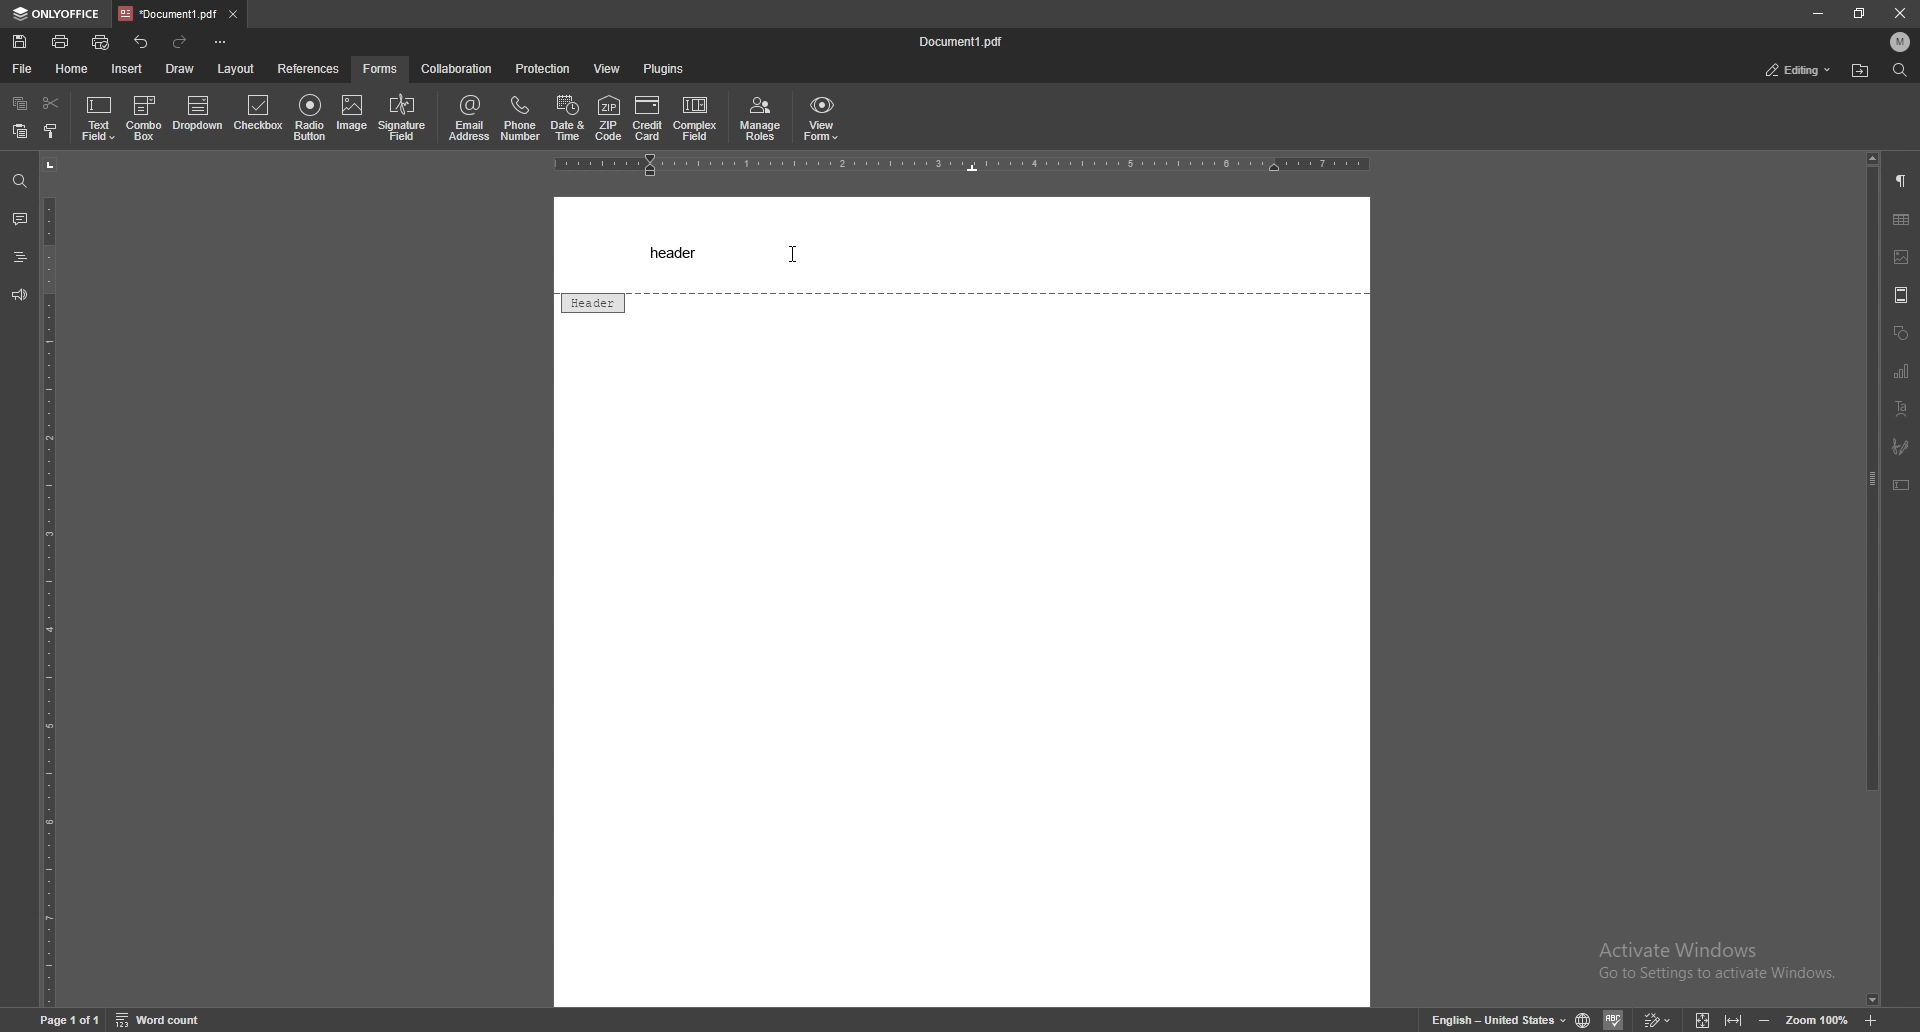 The image size is (1920, 1032). What do you see at coordinates (966, 165) in the screenshot?
I see `horiztontal scale` at bounding box center [966, 165].